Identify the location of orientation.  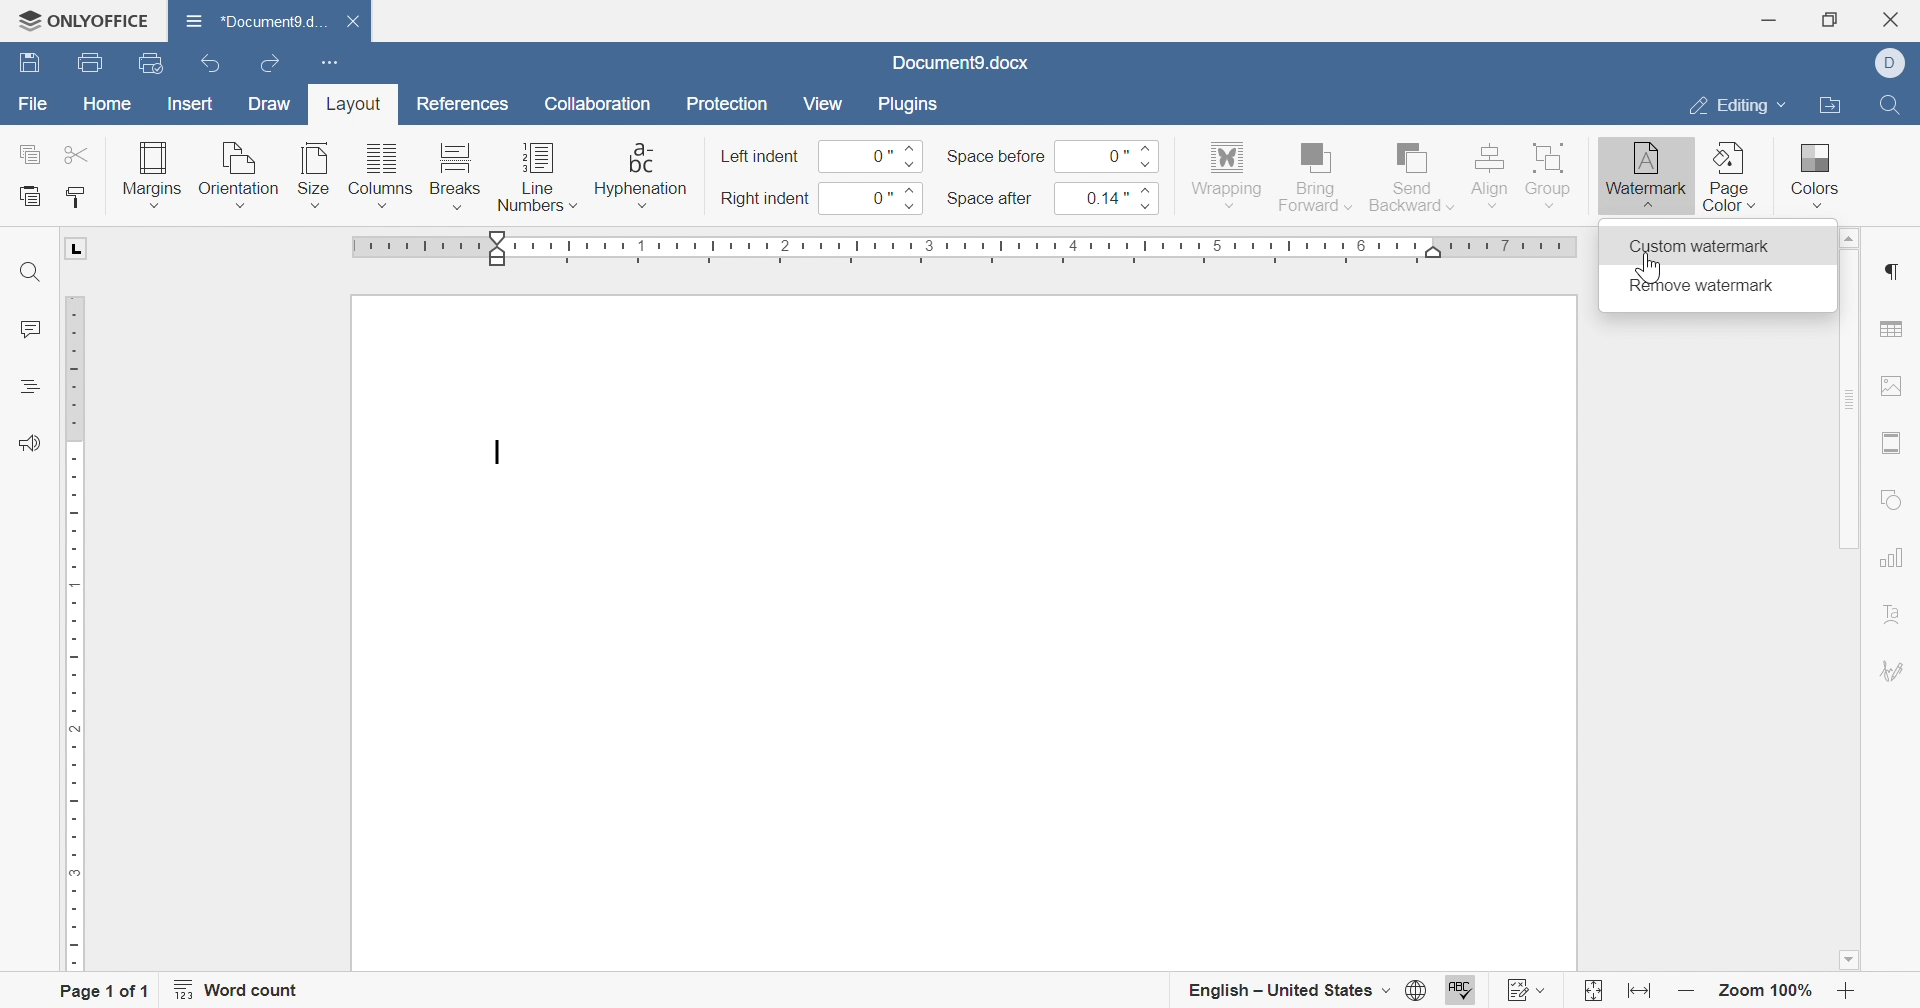
(238, 176).